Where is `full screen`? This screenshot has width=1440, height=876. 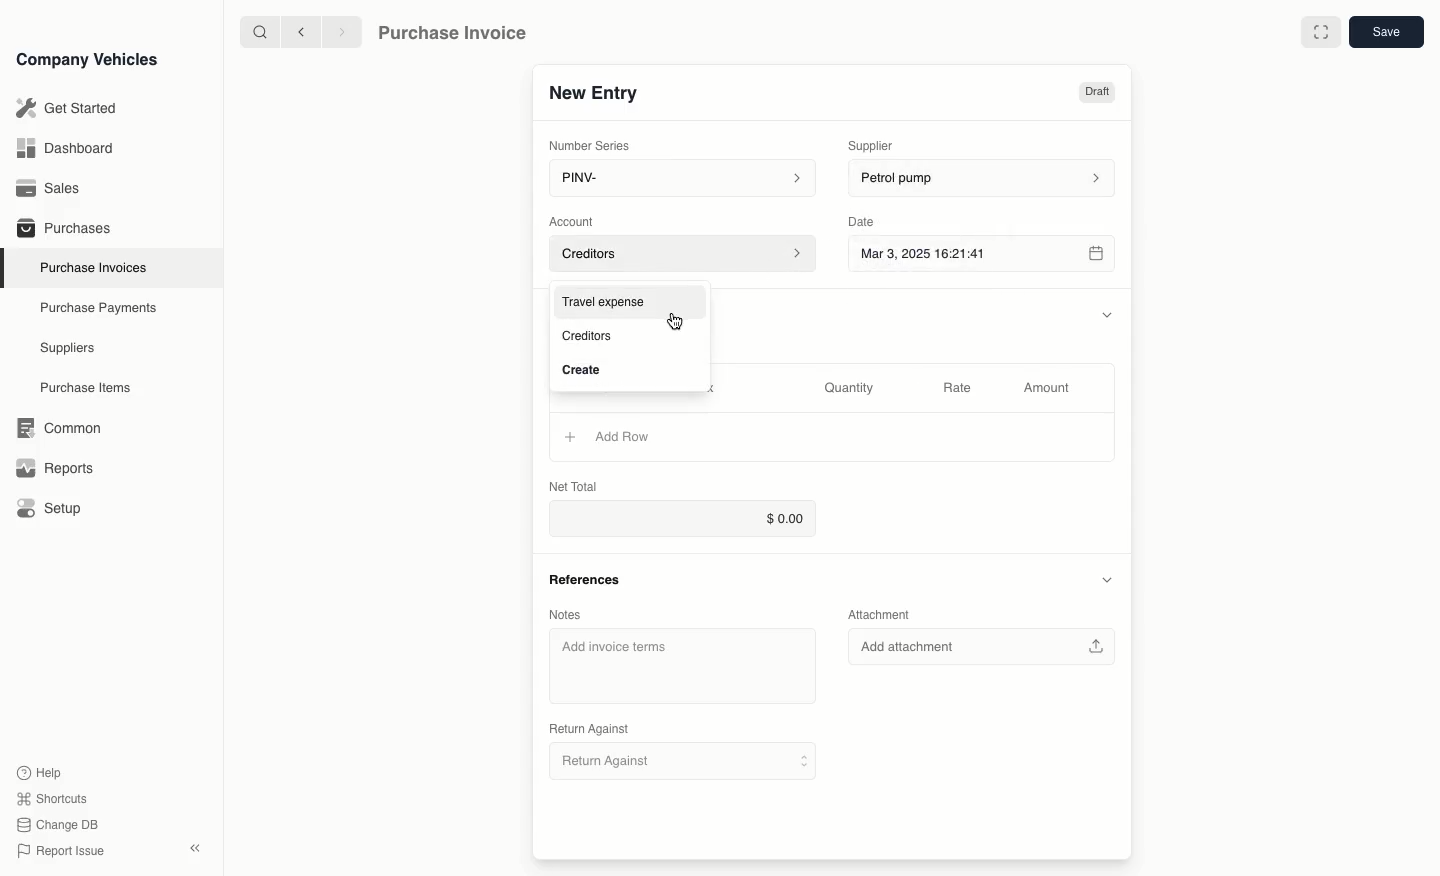 full screen is located at coordinates (1320, 32).